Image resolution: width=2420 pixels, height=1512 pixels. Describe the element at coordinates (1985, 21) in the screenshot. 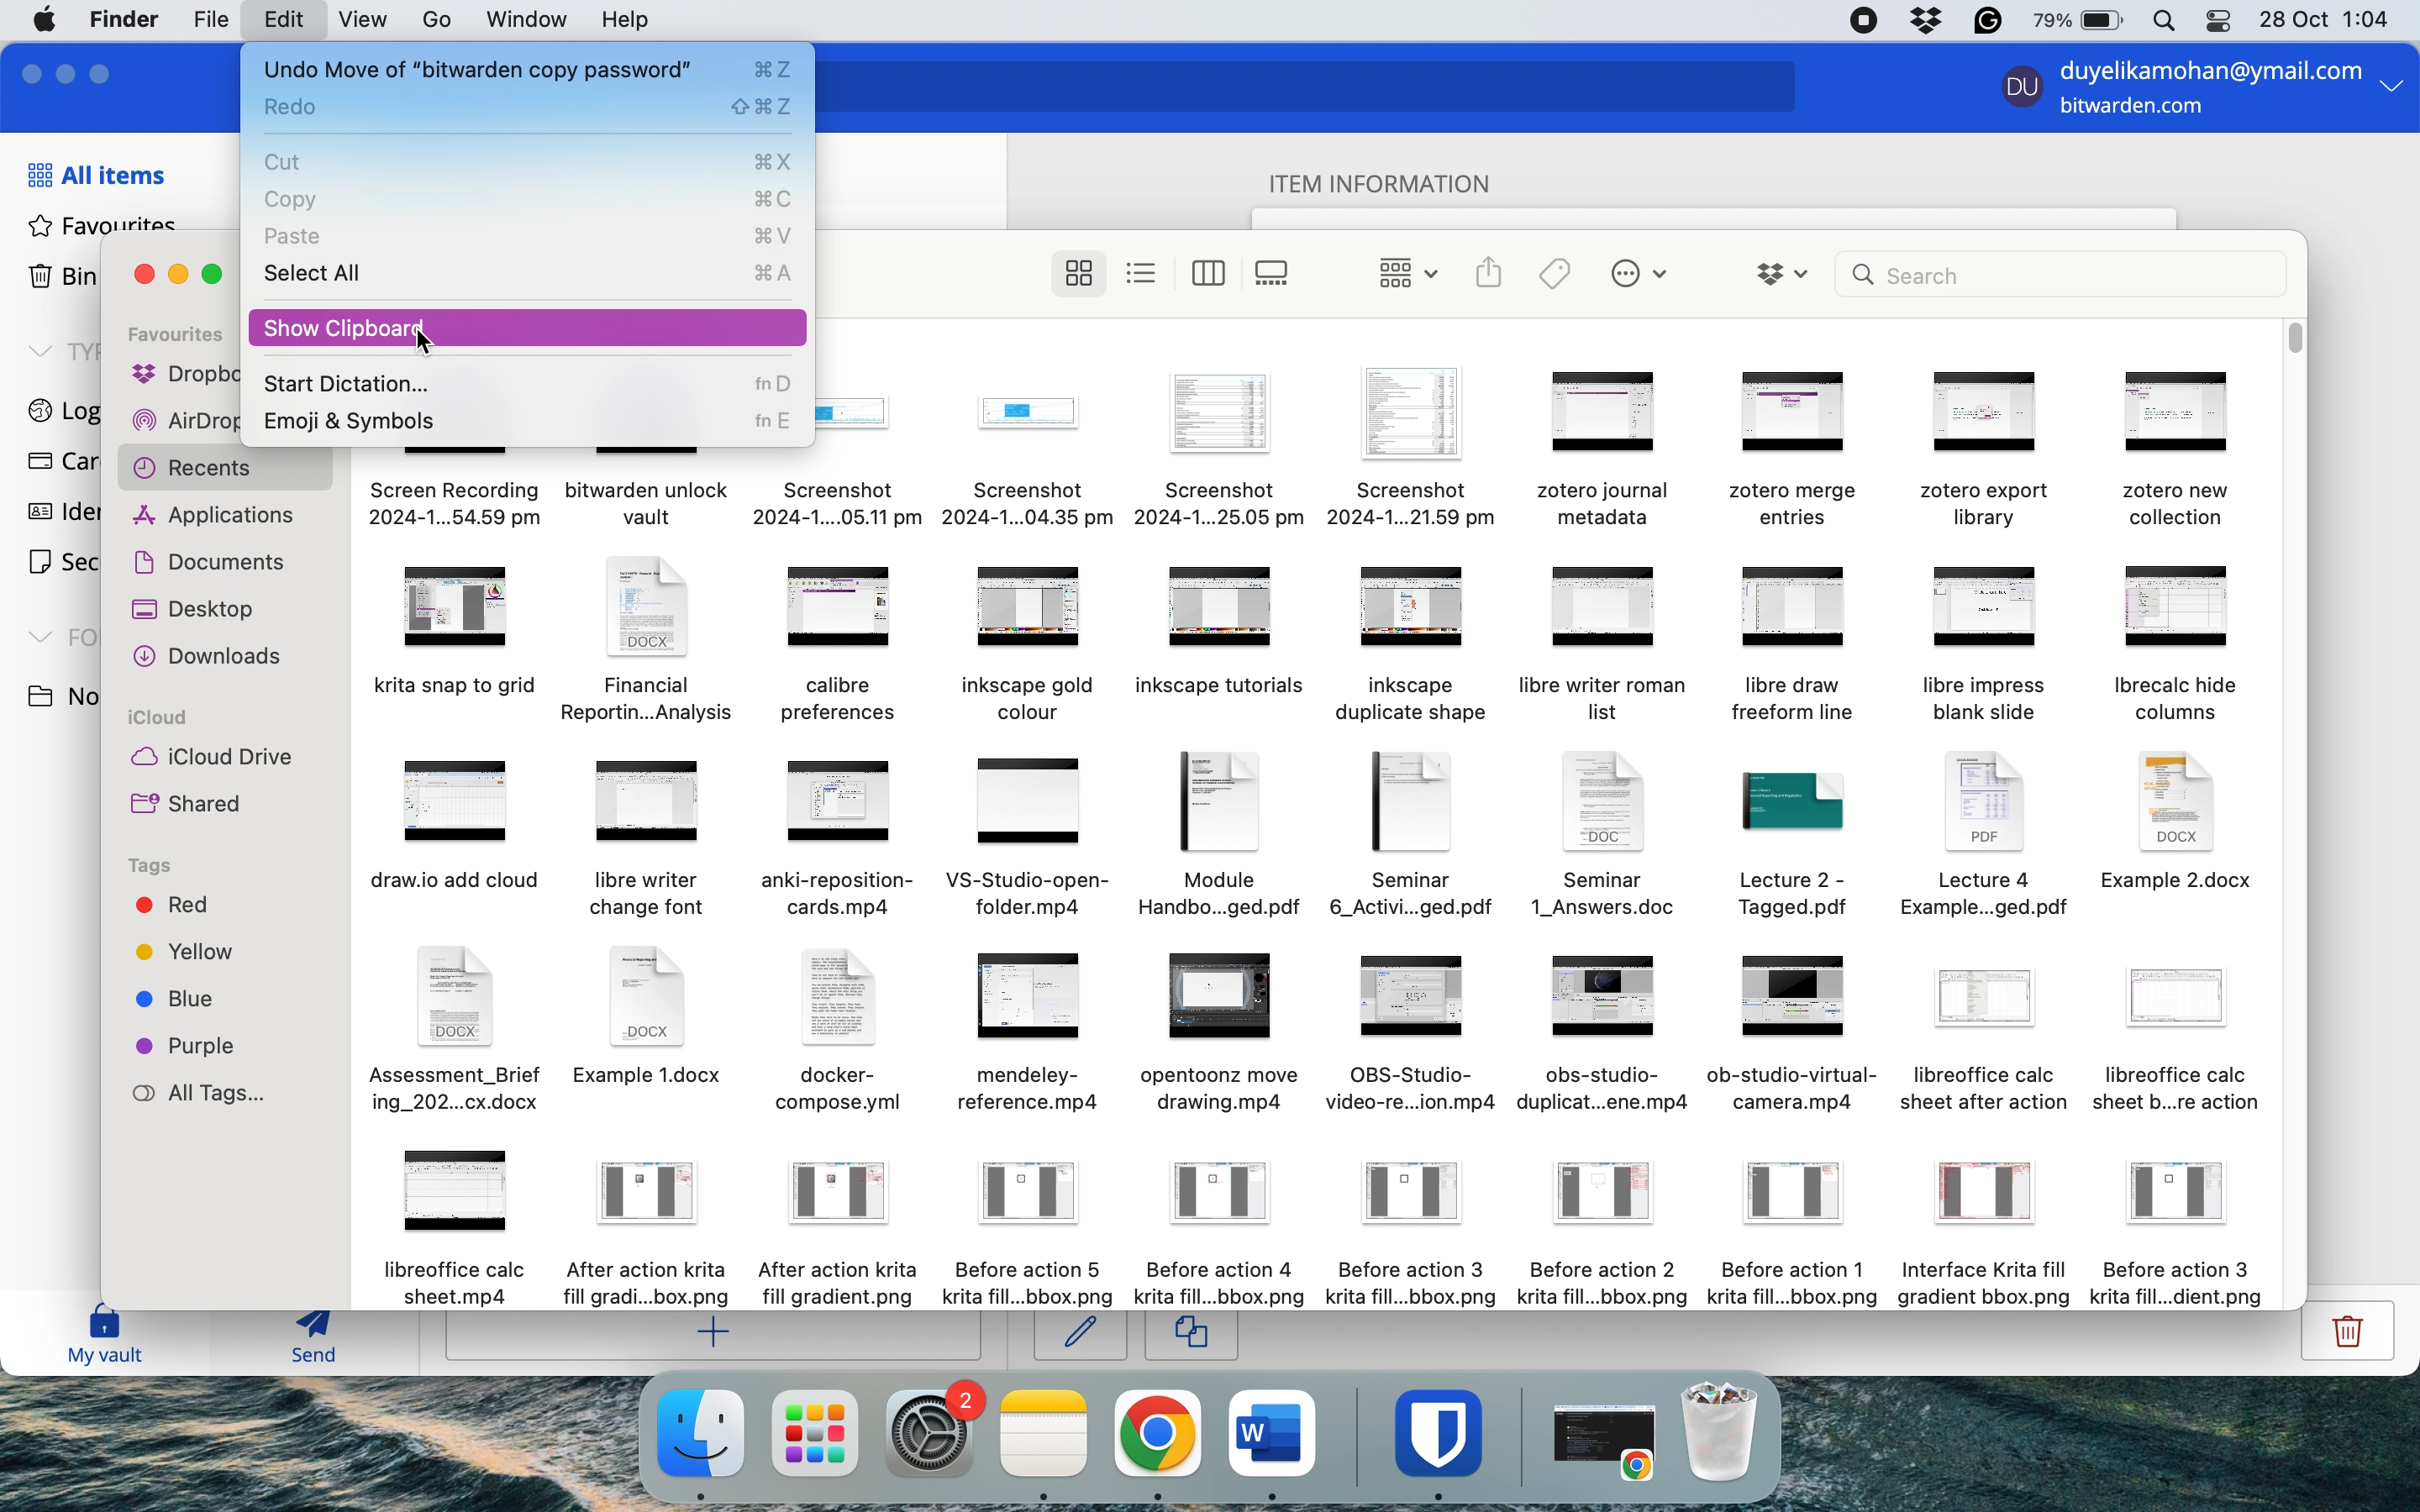

I see `grammarly` at that location.